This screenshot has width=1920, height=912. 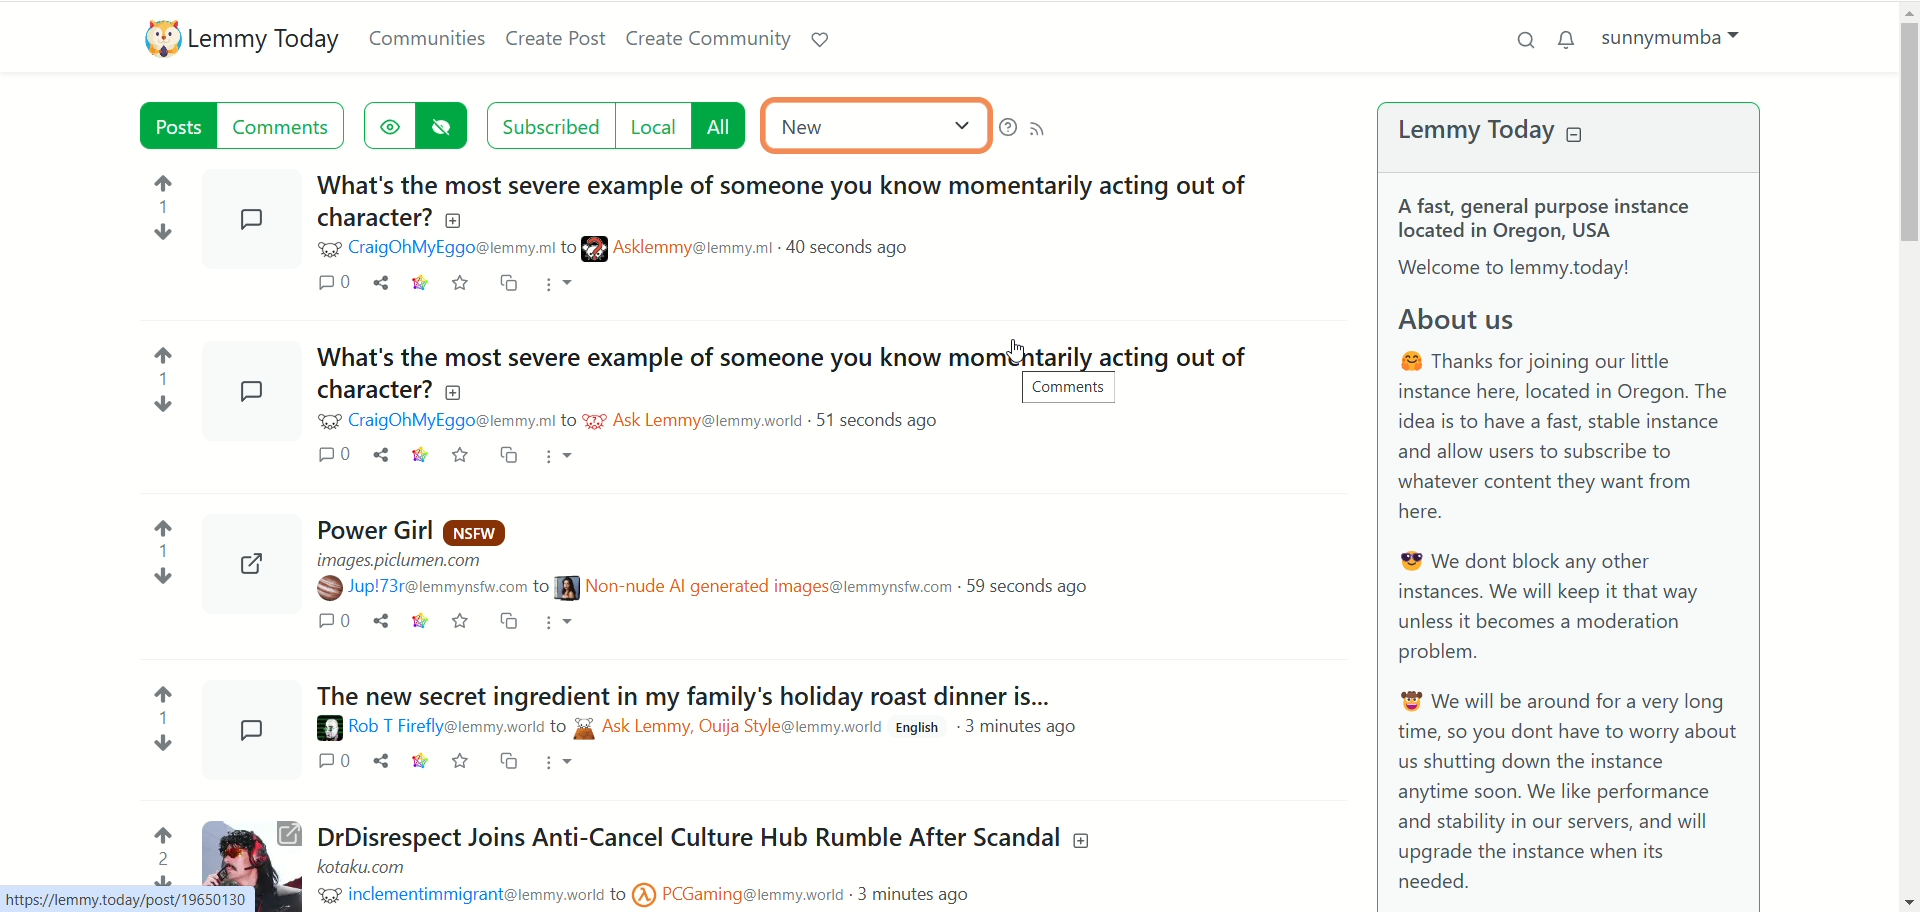 What do you see at coordinates (160, 371) in the screenshot?
I see `vote` at bounding box center [160, 371].